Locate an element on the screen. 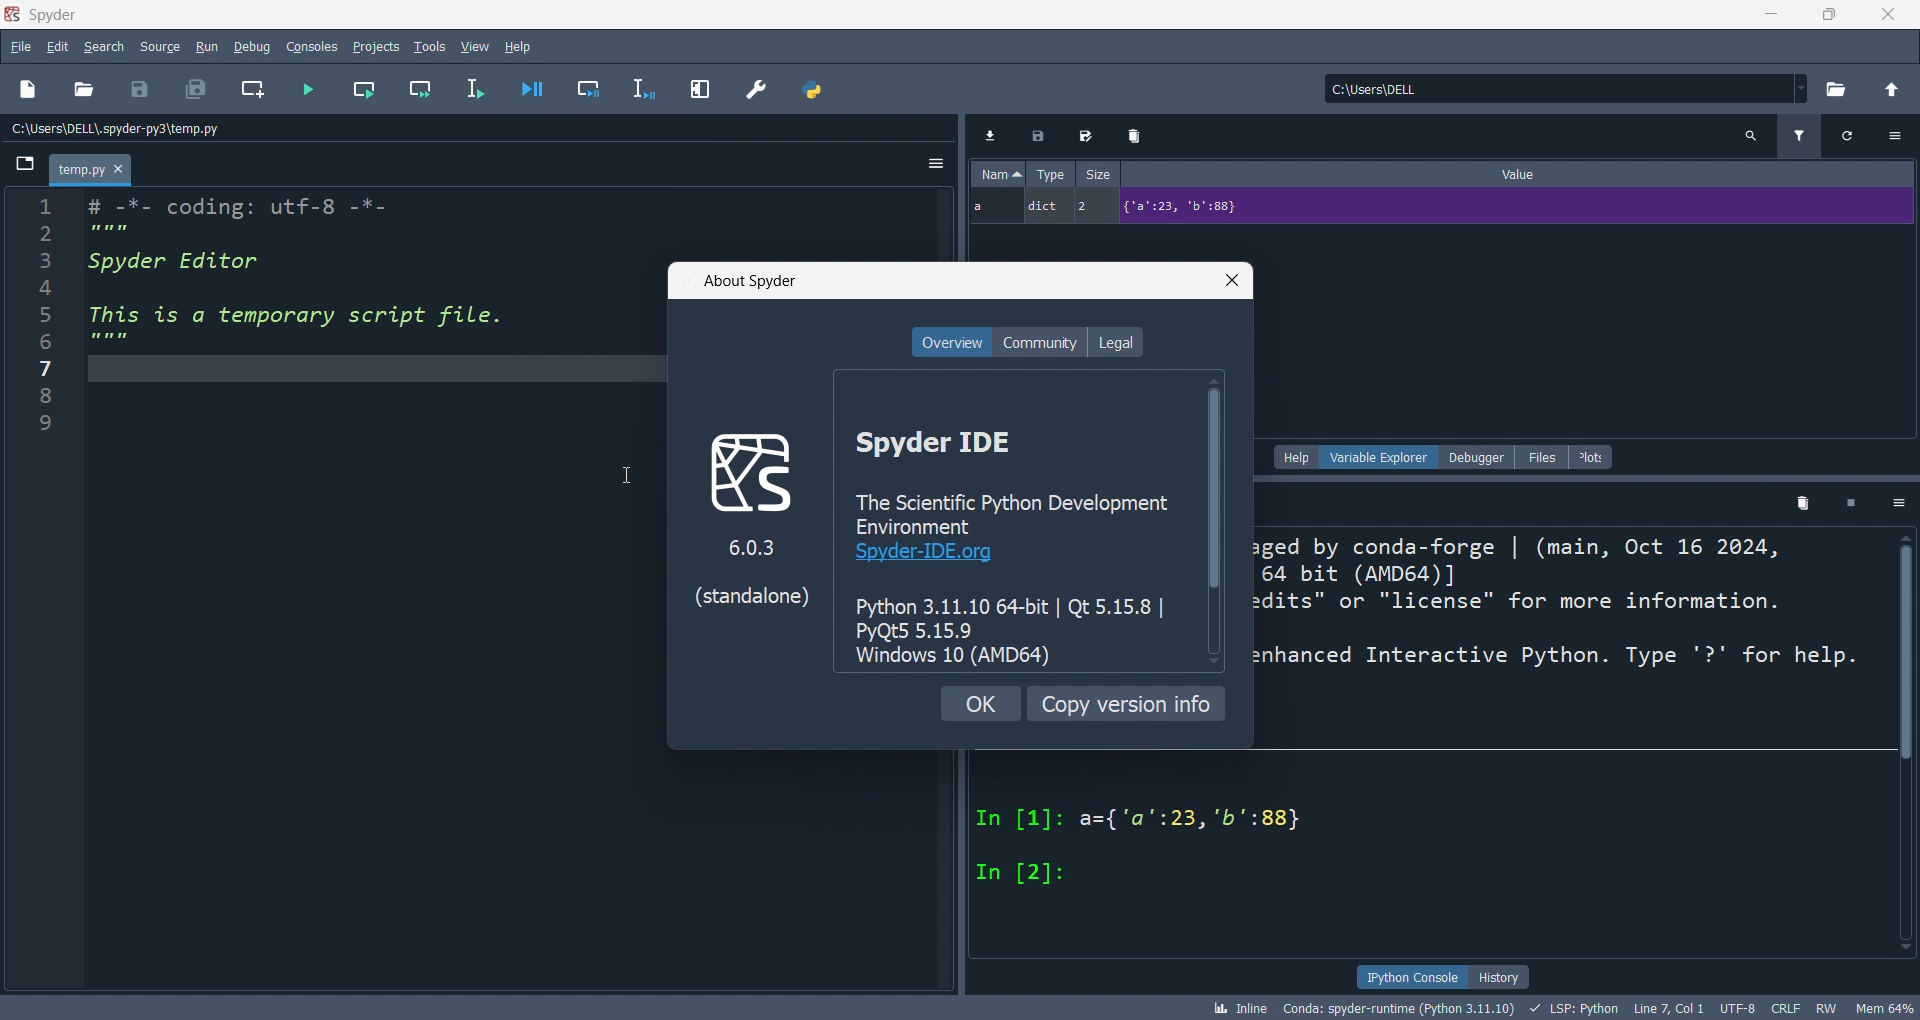  Vertical scroll bar is located at coordinates (1906, 742).